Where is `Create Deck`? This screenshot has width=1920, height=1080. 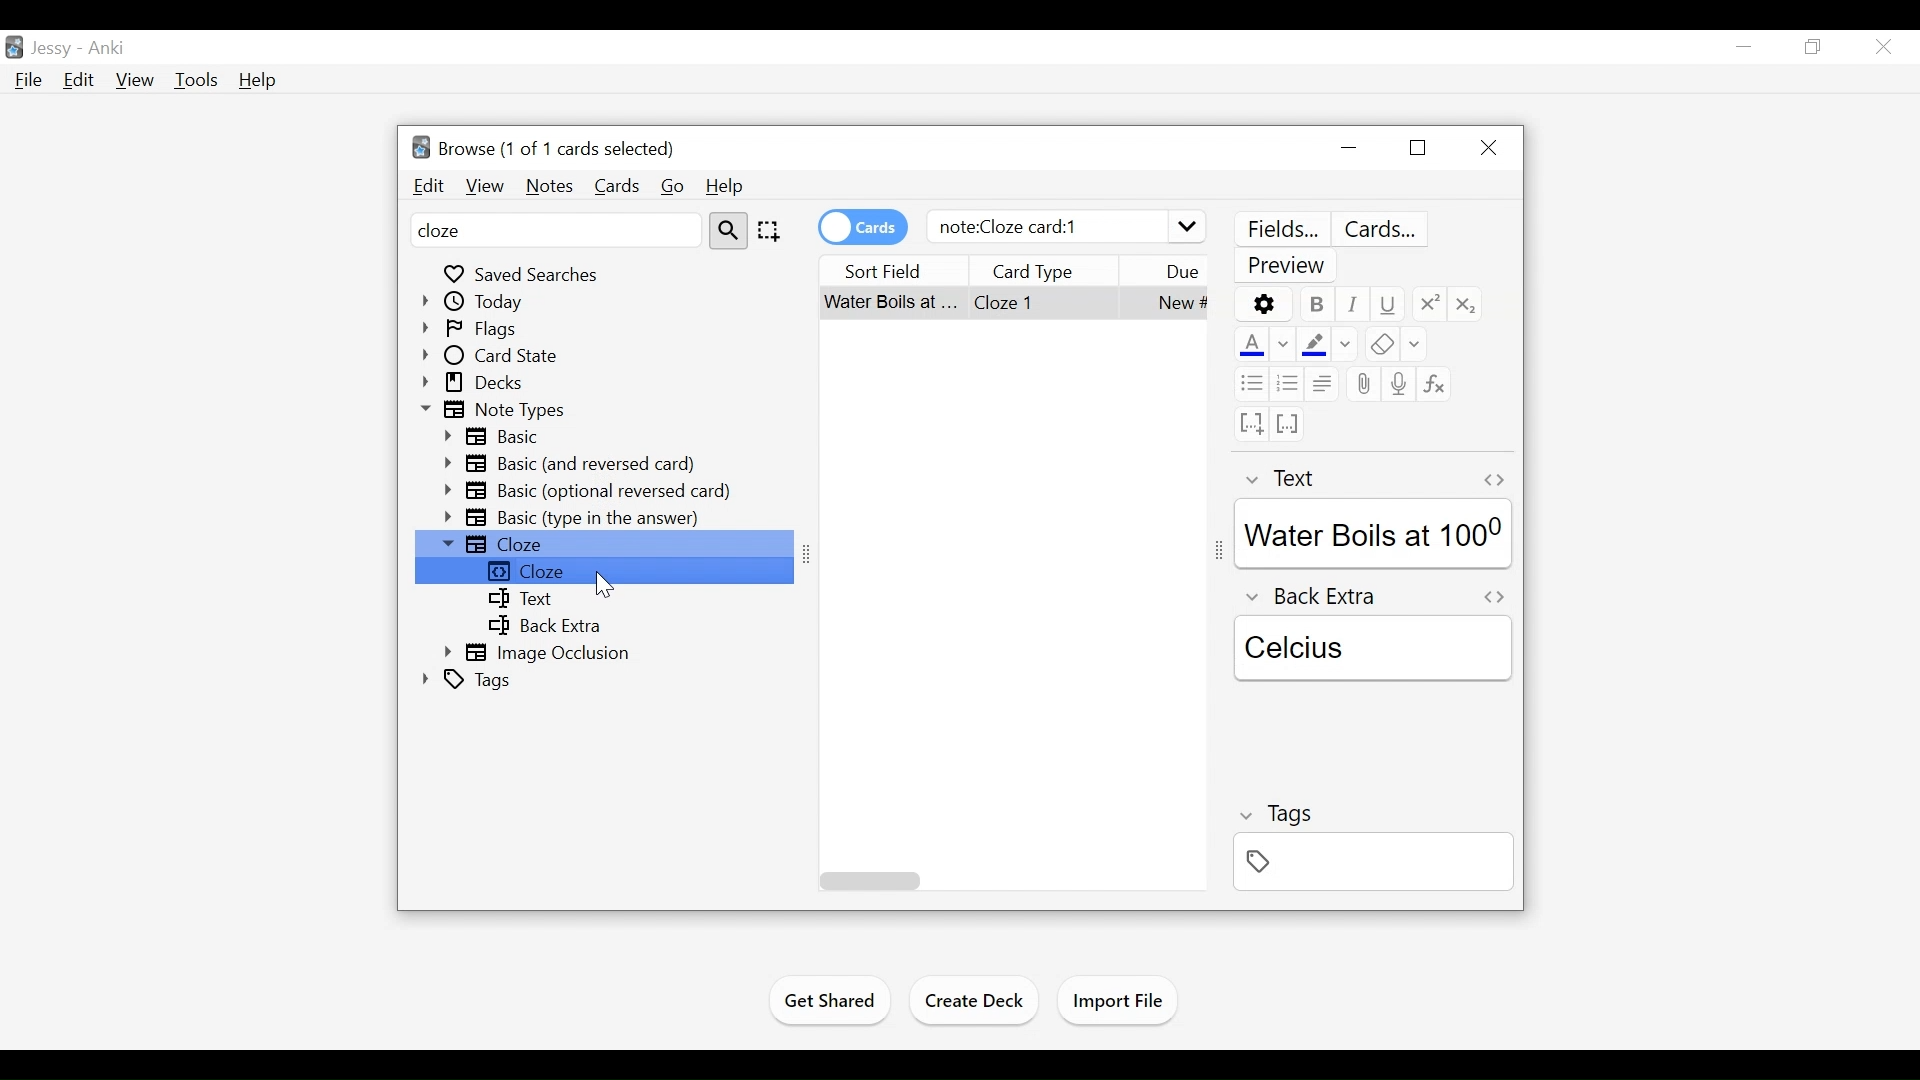
Create Deck is located at coordinates (977, 1000).